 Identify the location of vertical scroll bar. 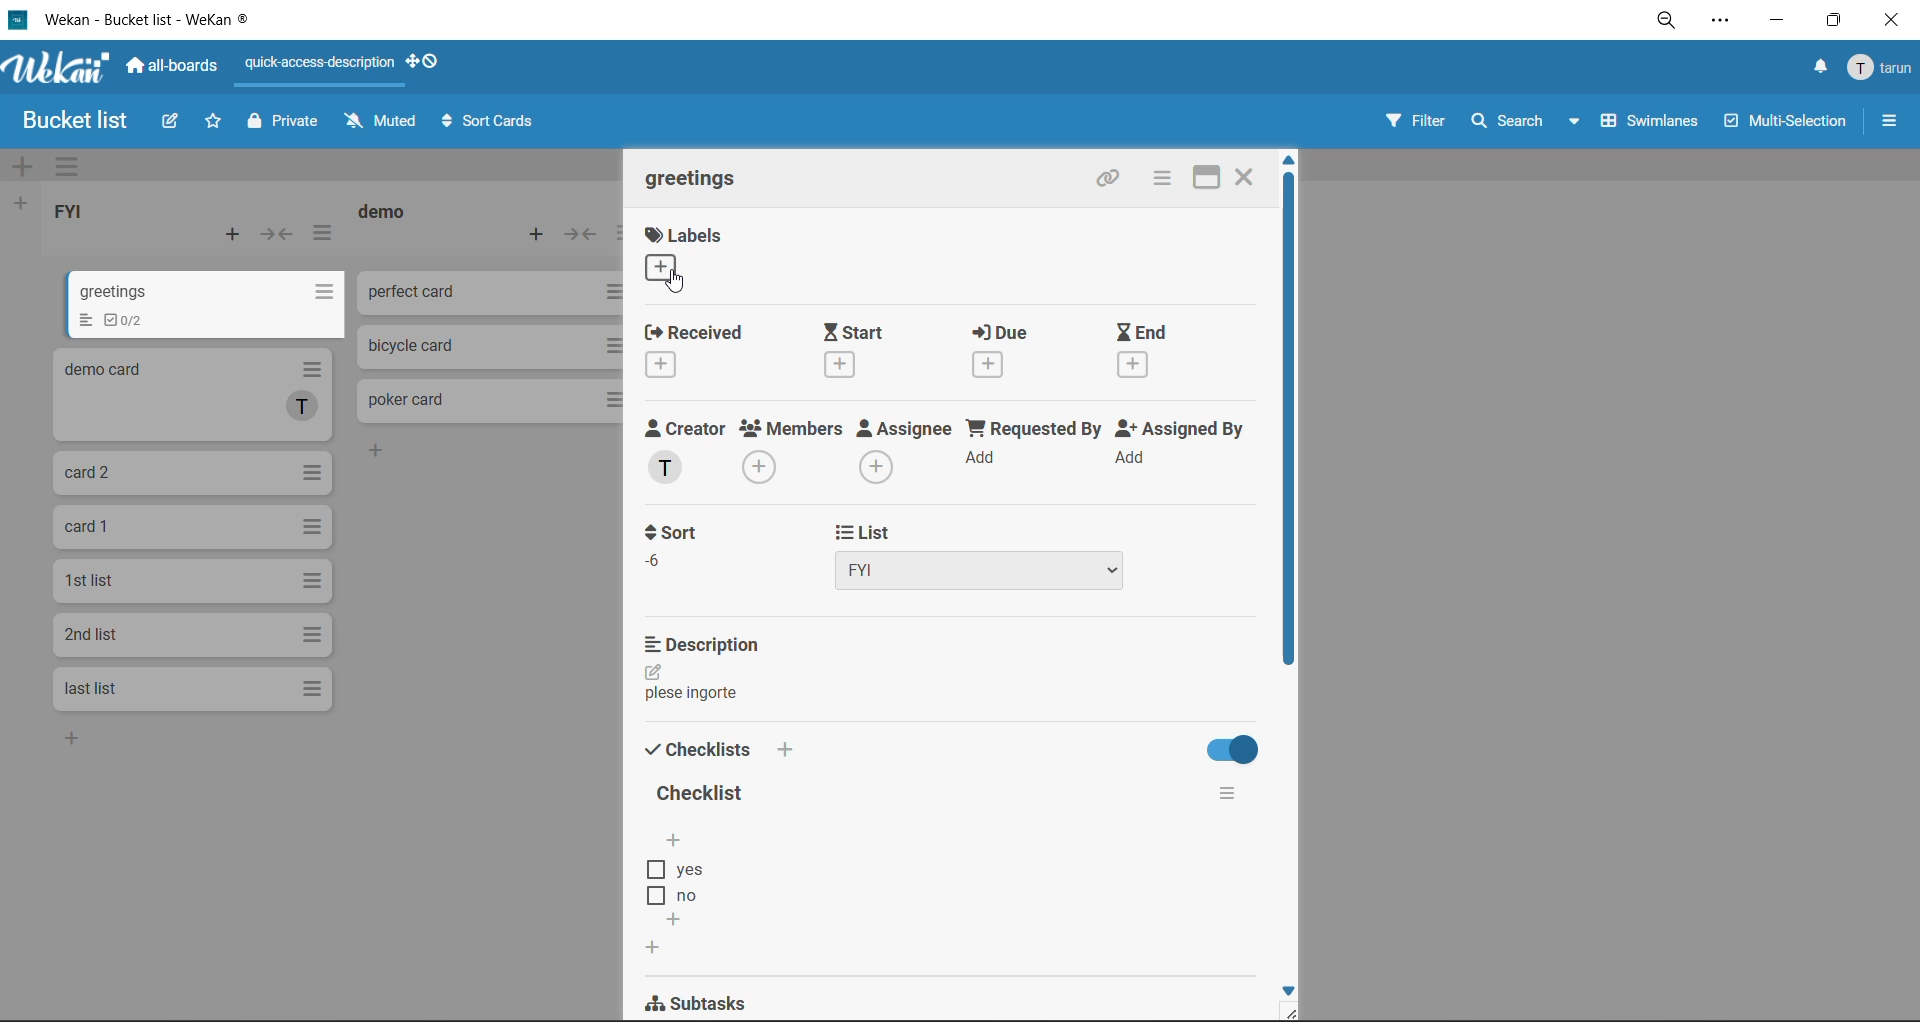
(1290, 428).